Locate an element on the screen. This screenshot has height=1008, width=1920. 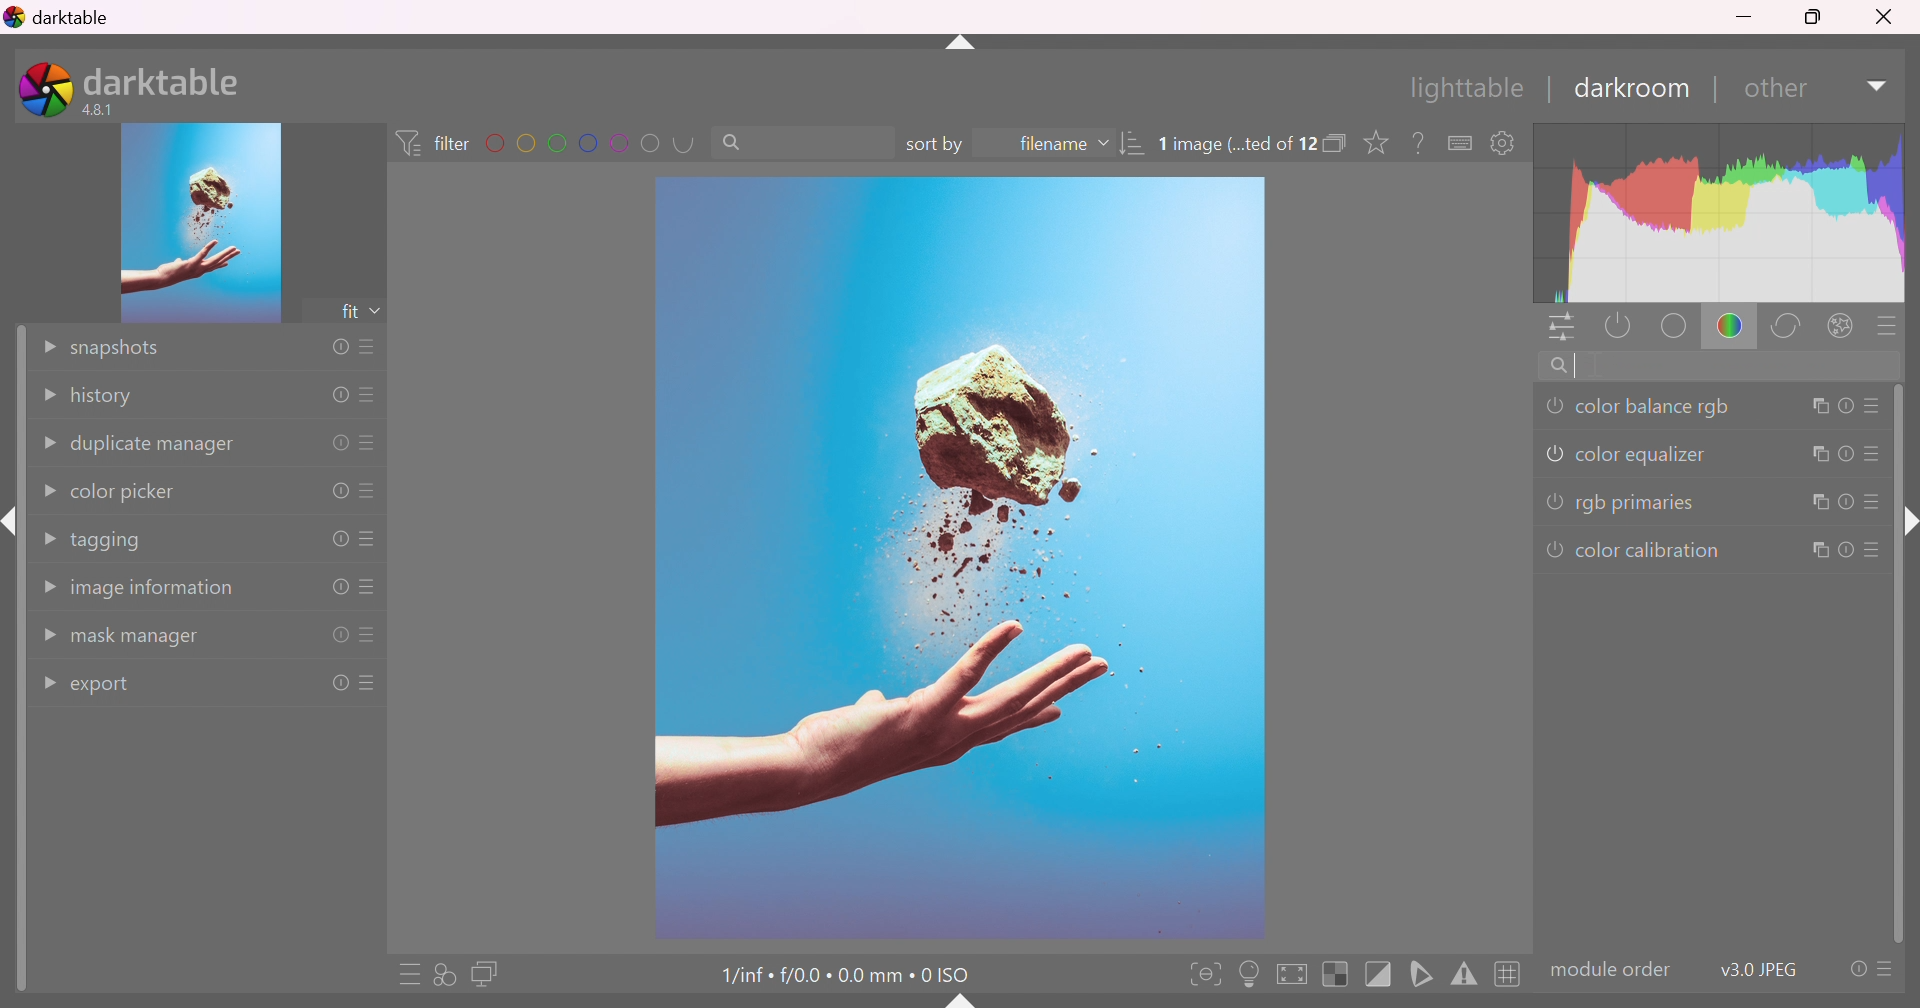
reset is located at coordinates (1846, 504).